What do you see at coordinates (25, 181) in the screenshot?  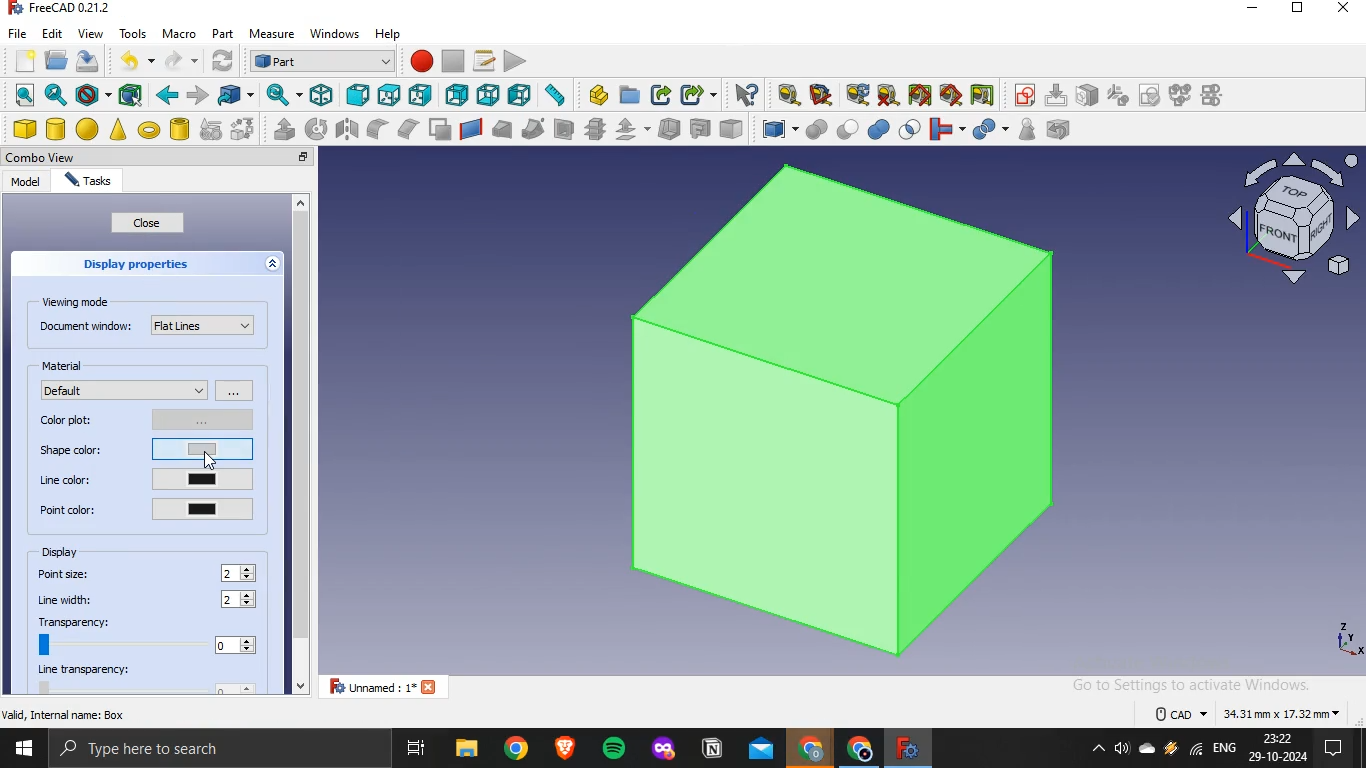 I see `model` at bounding box center [25, 181].